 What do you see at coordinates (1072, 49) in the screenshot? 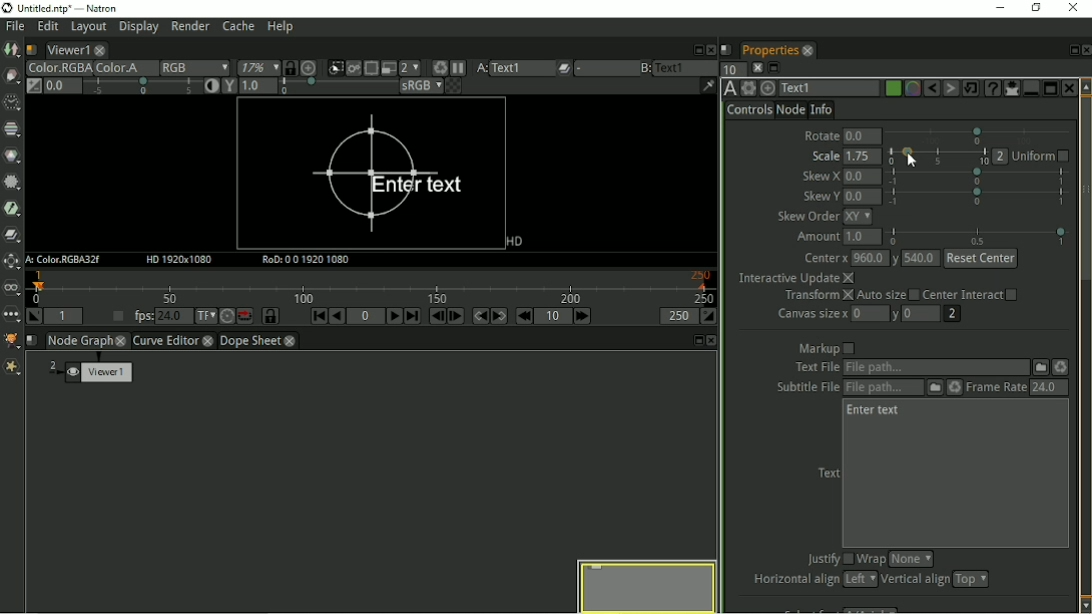
I see `Float pane` at bounding box center [1072, 49].